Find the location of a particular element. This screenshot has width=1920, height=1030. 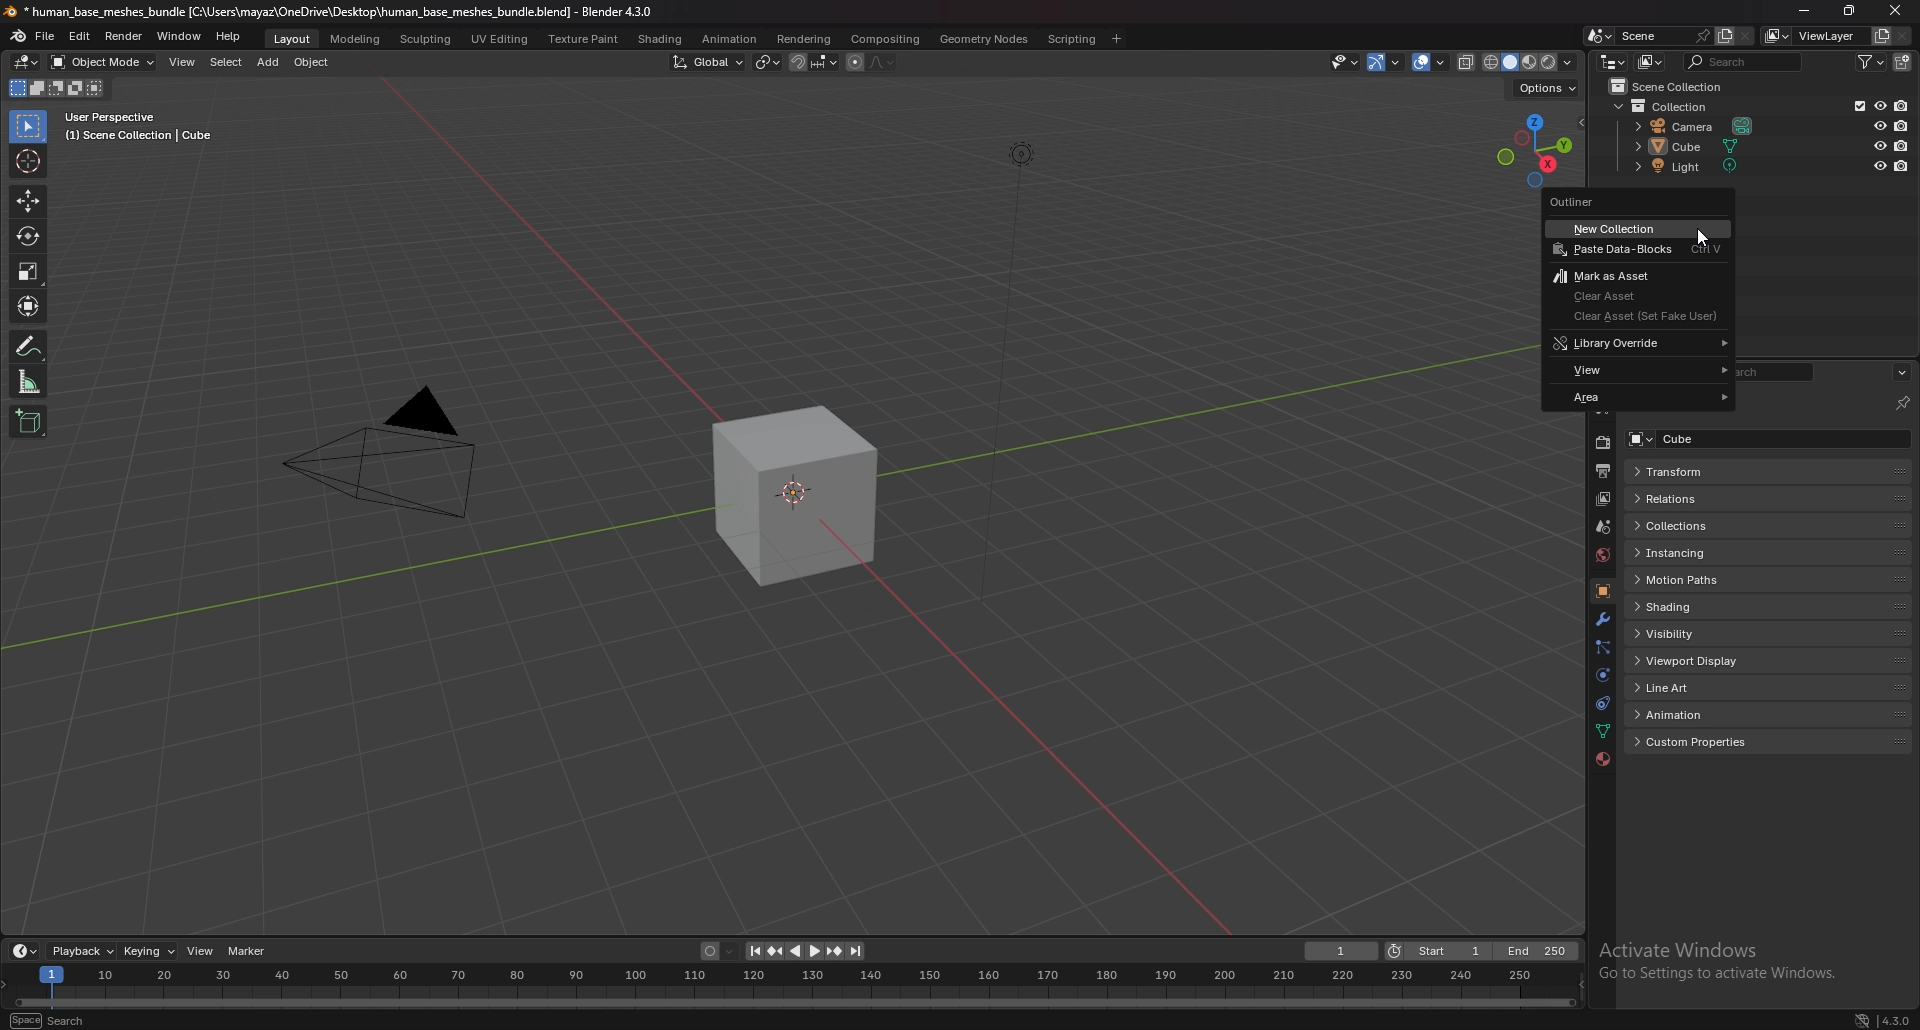

add scene is located at coordinates (1724, 36).